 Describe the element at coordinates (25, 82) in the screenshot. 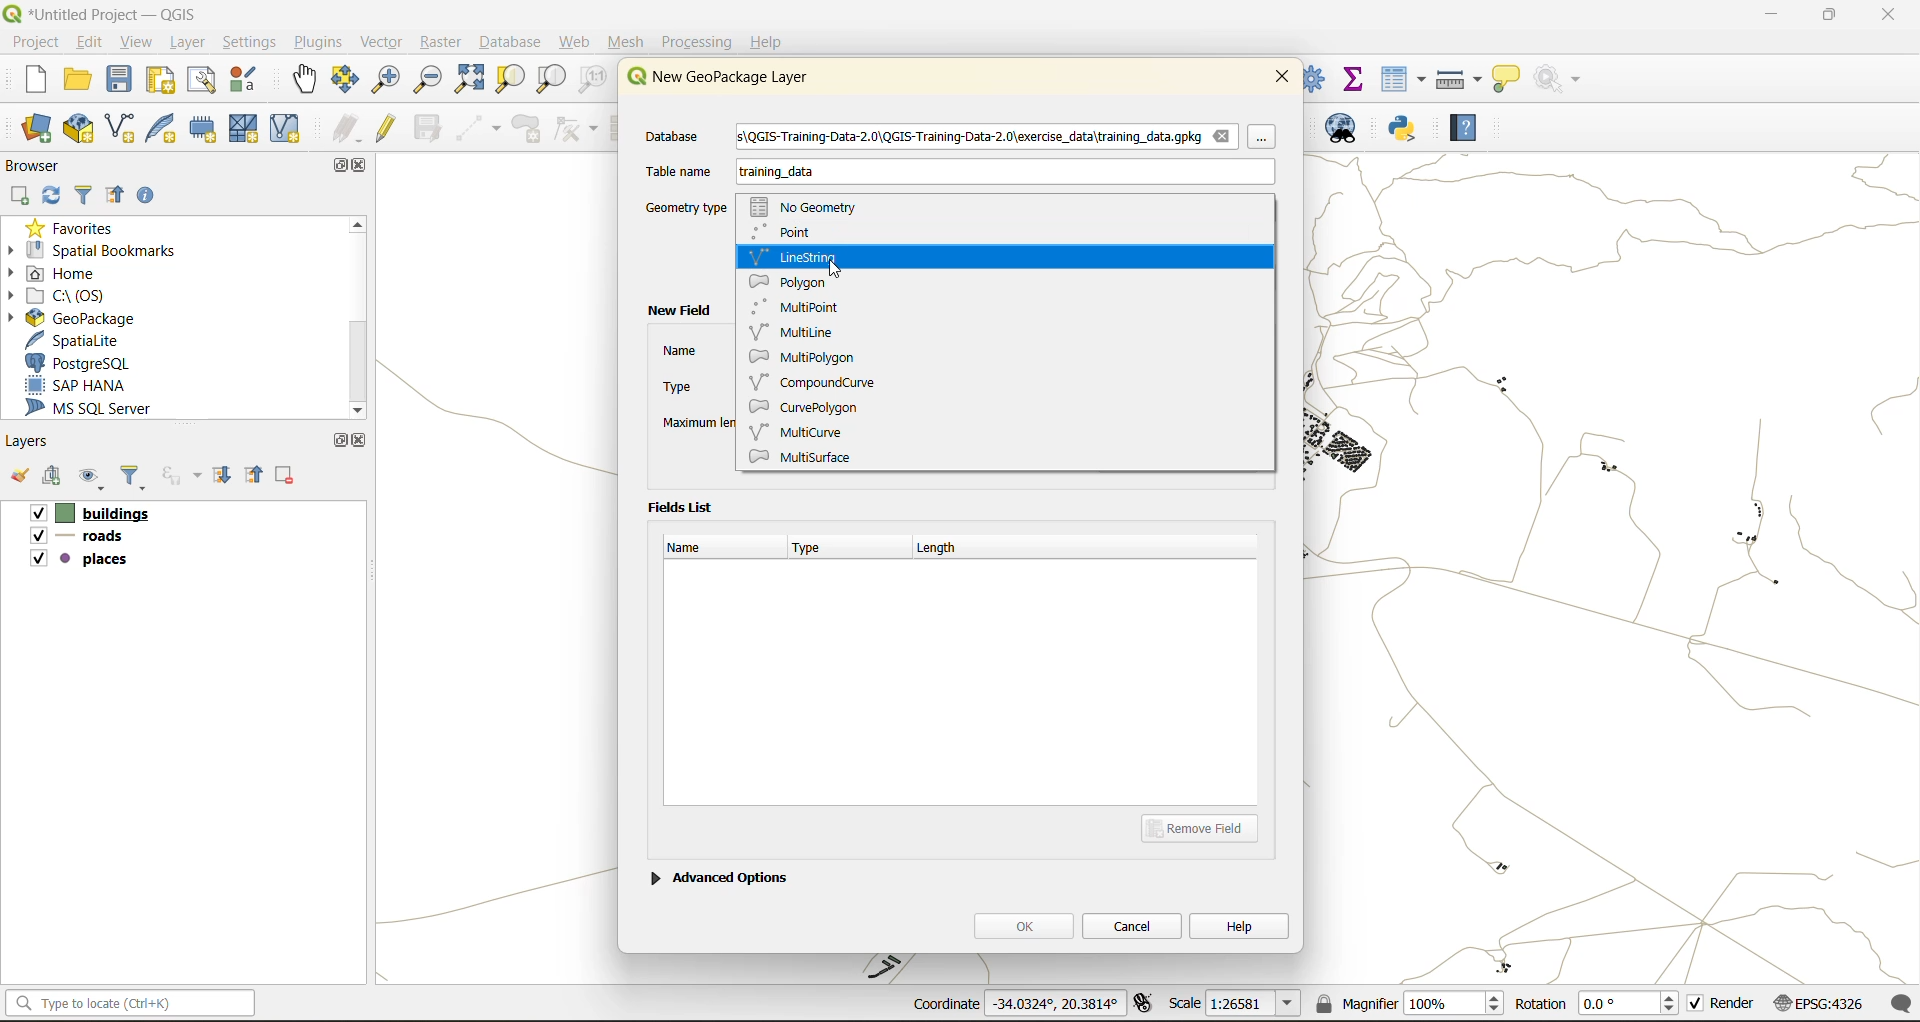

I see `new` at that location.